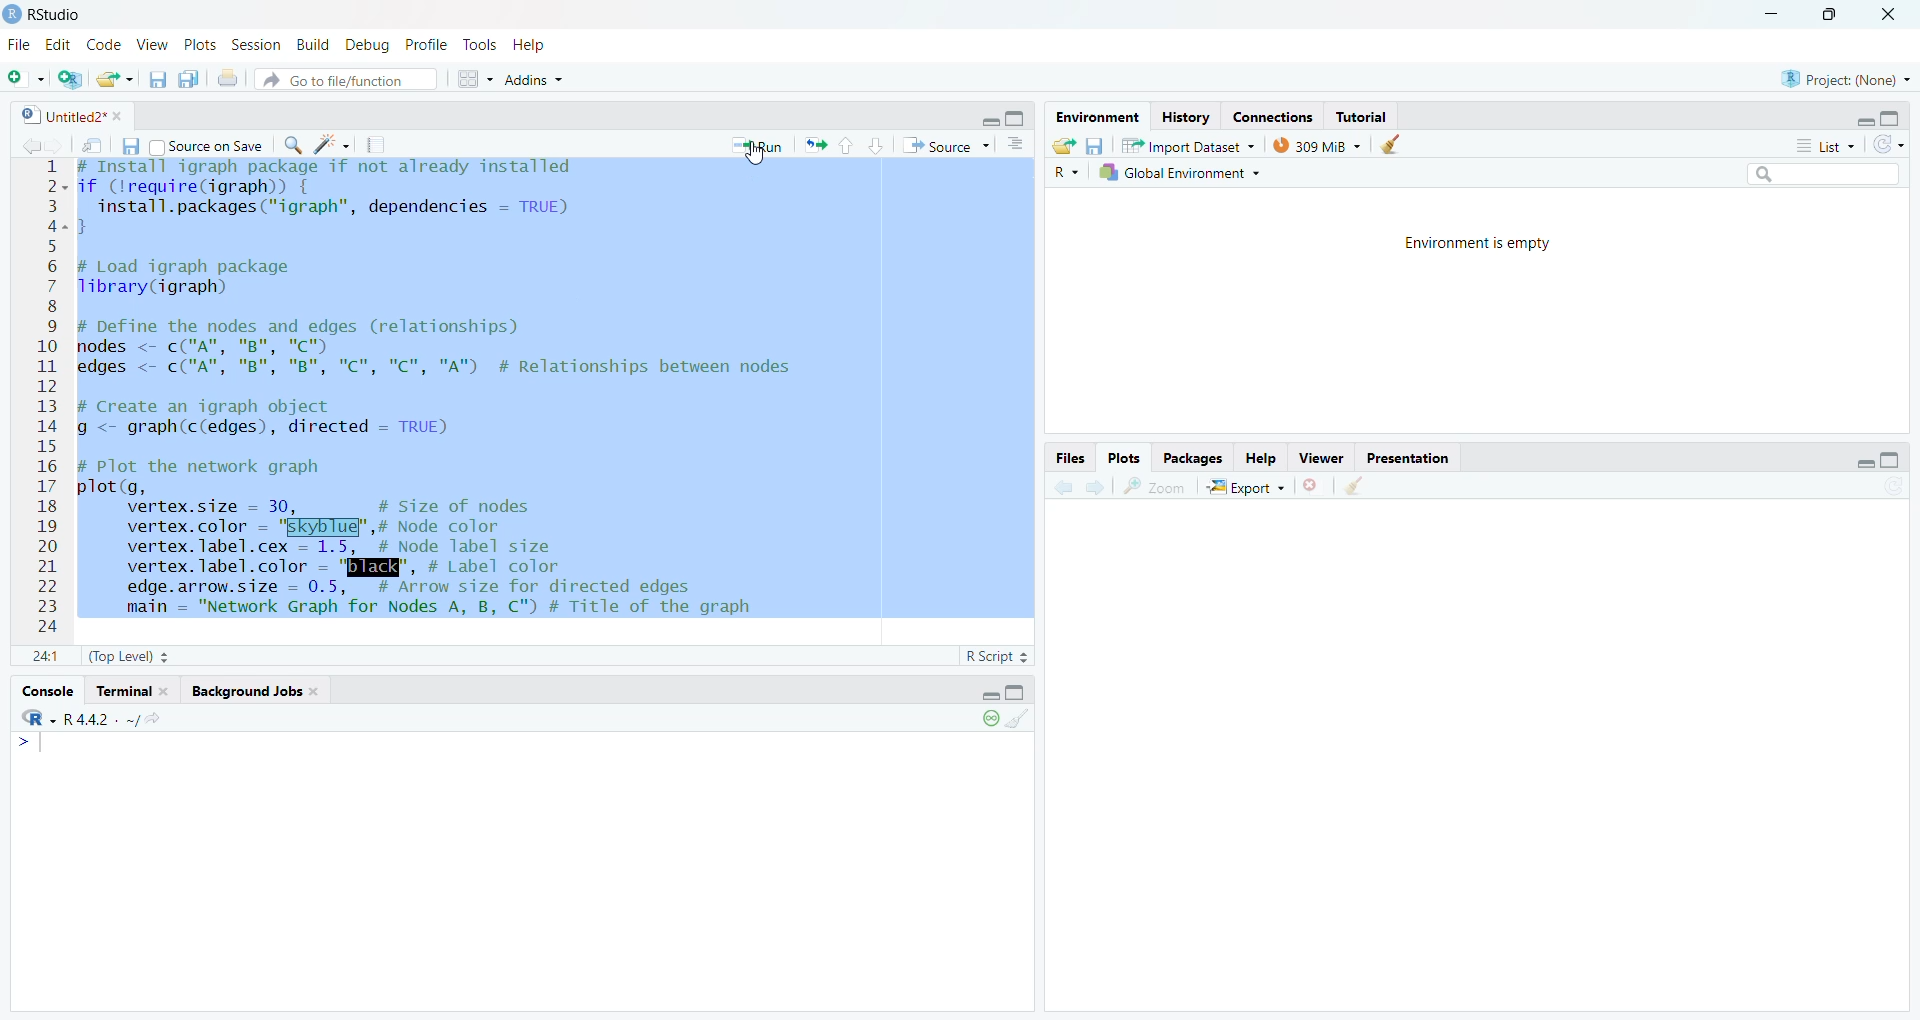 This screenshot has width=1920, height=1020. Describe the element at coordinates (1771, 14) in the screenshot. I see `minimise` at that location.